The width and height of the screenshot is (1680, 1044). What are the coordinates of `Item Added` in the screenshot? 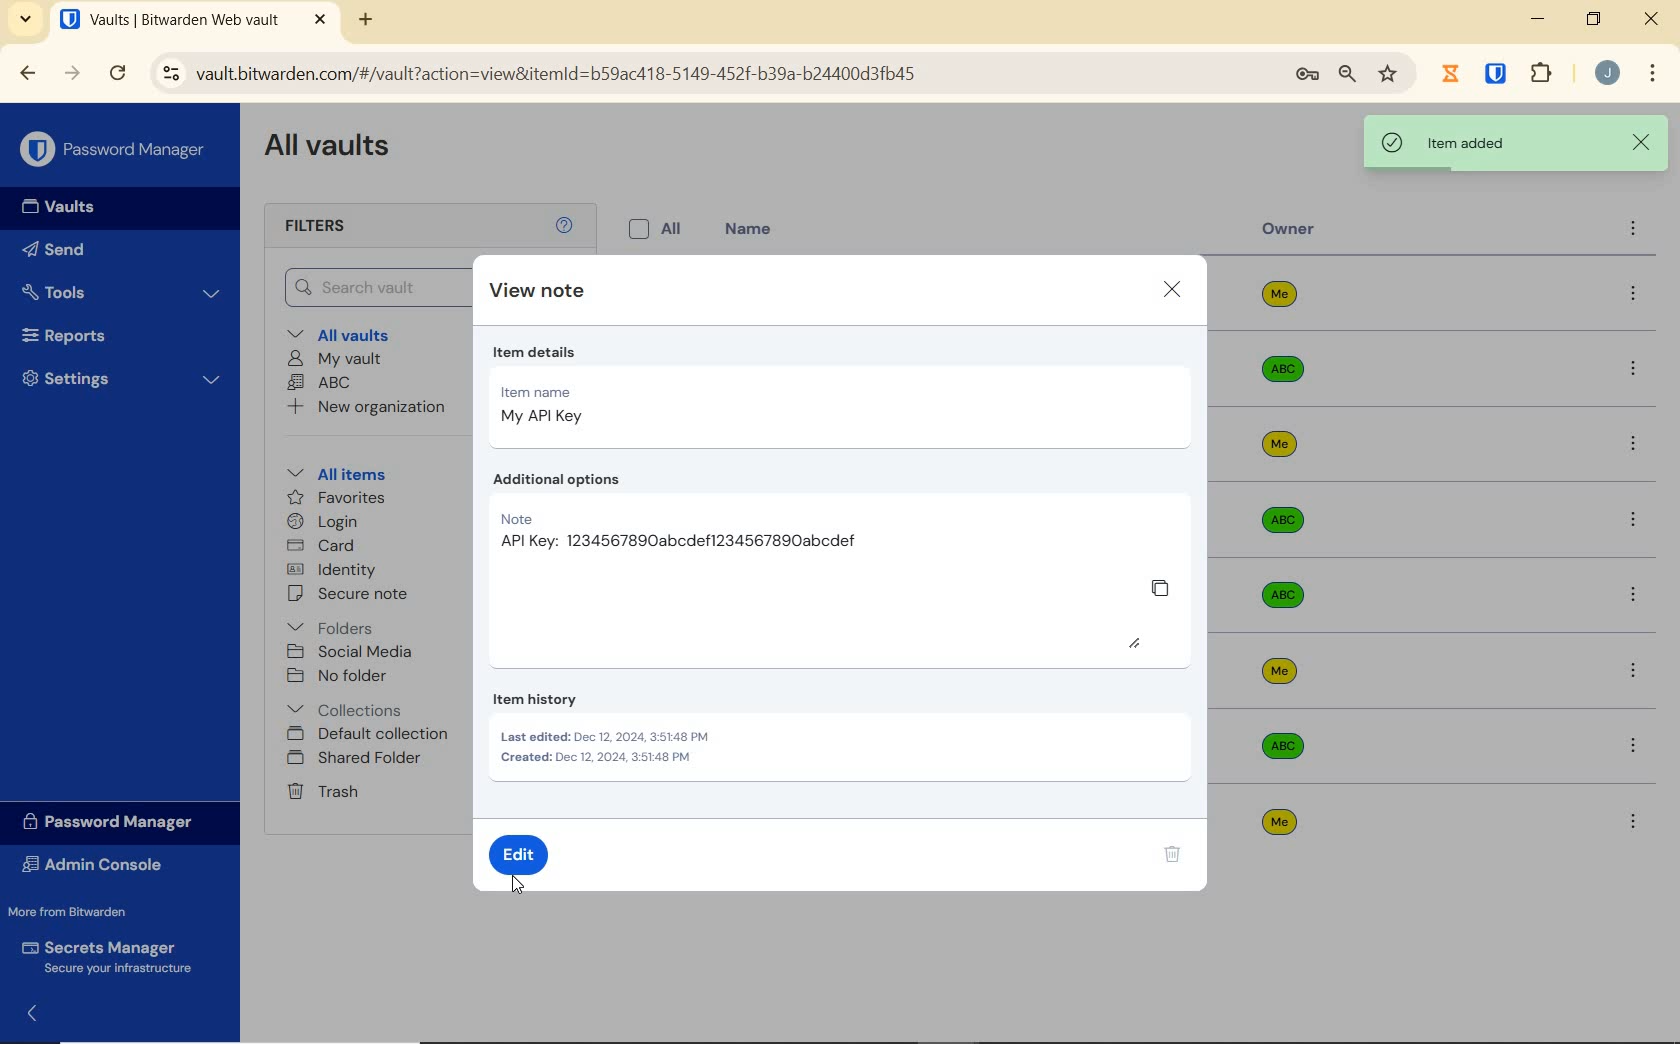 It's located at (1483, 143).